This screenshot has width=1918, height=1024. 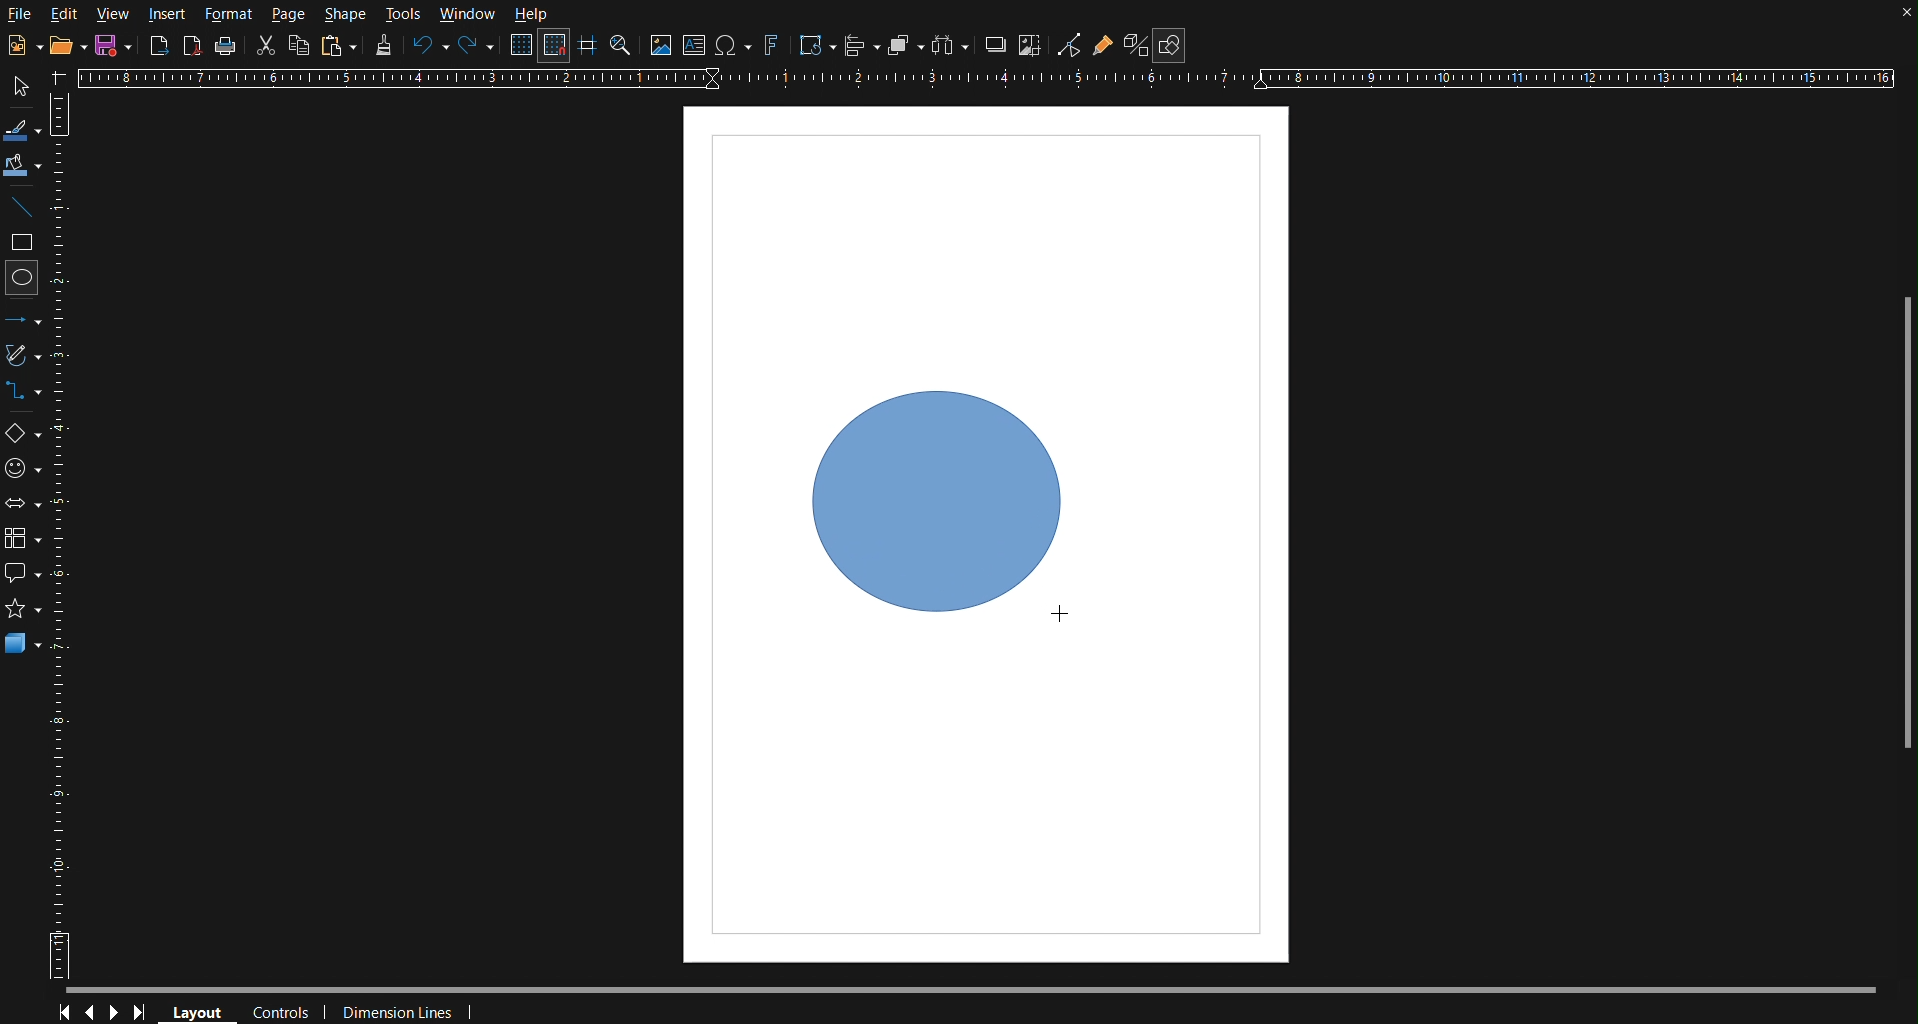 What do you see at coordinates (956, 47) in the screenshot?
I see `Distribute objects` at bounding box center [956, 47].